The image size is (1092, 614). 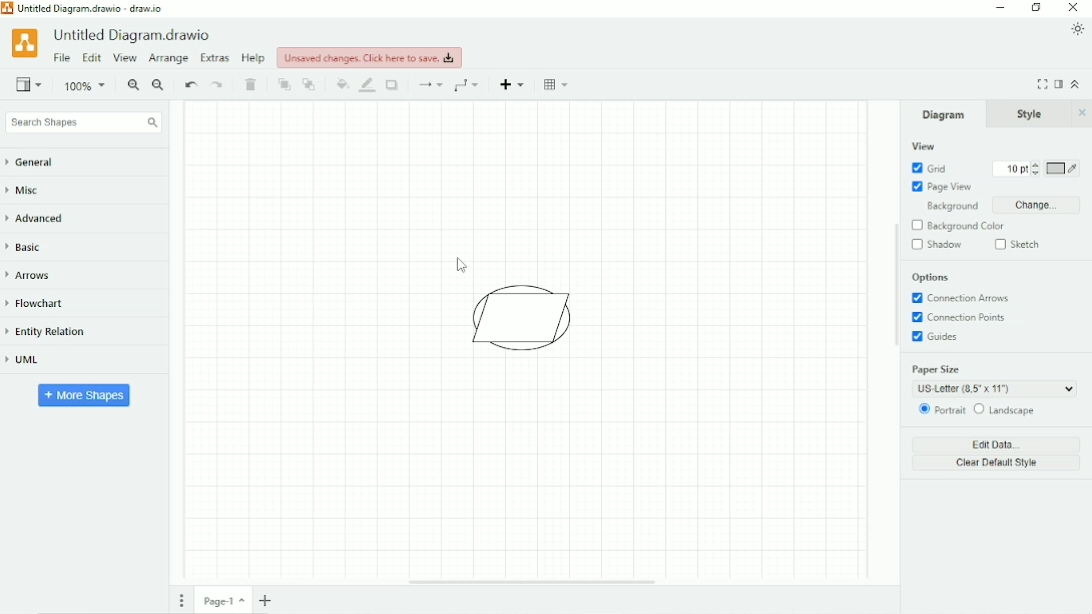 What do you see at coordinates (929, 168) in the screenshot?
I see `Grid` at bounding box center [929, 168].